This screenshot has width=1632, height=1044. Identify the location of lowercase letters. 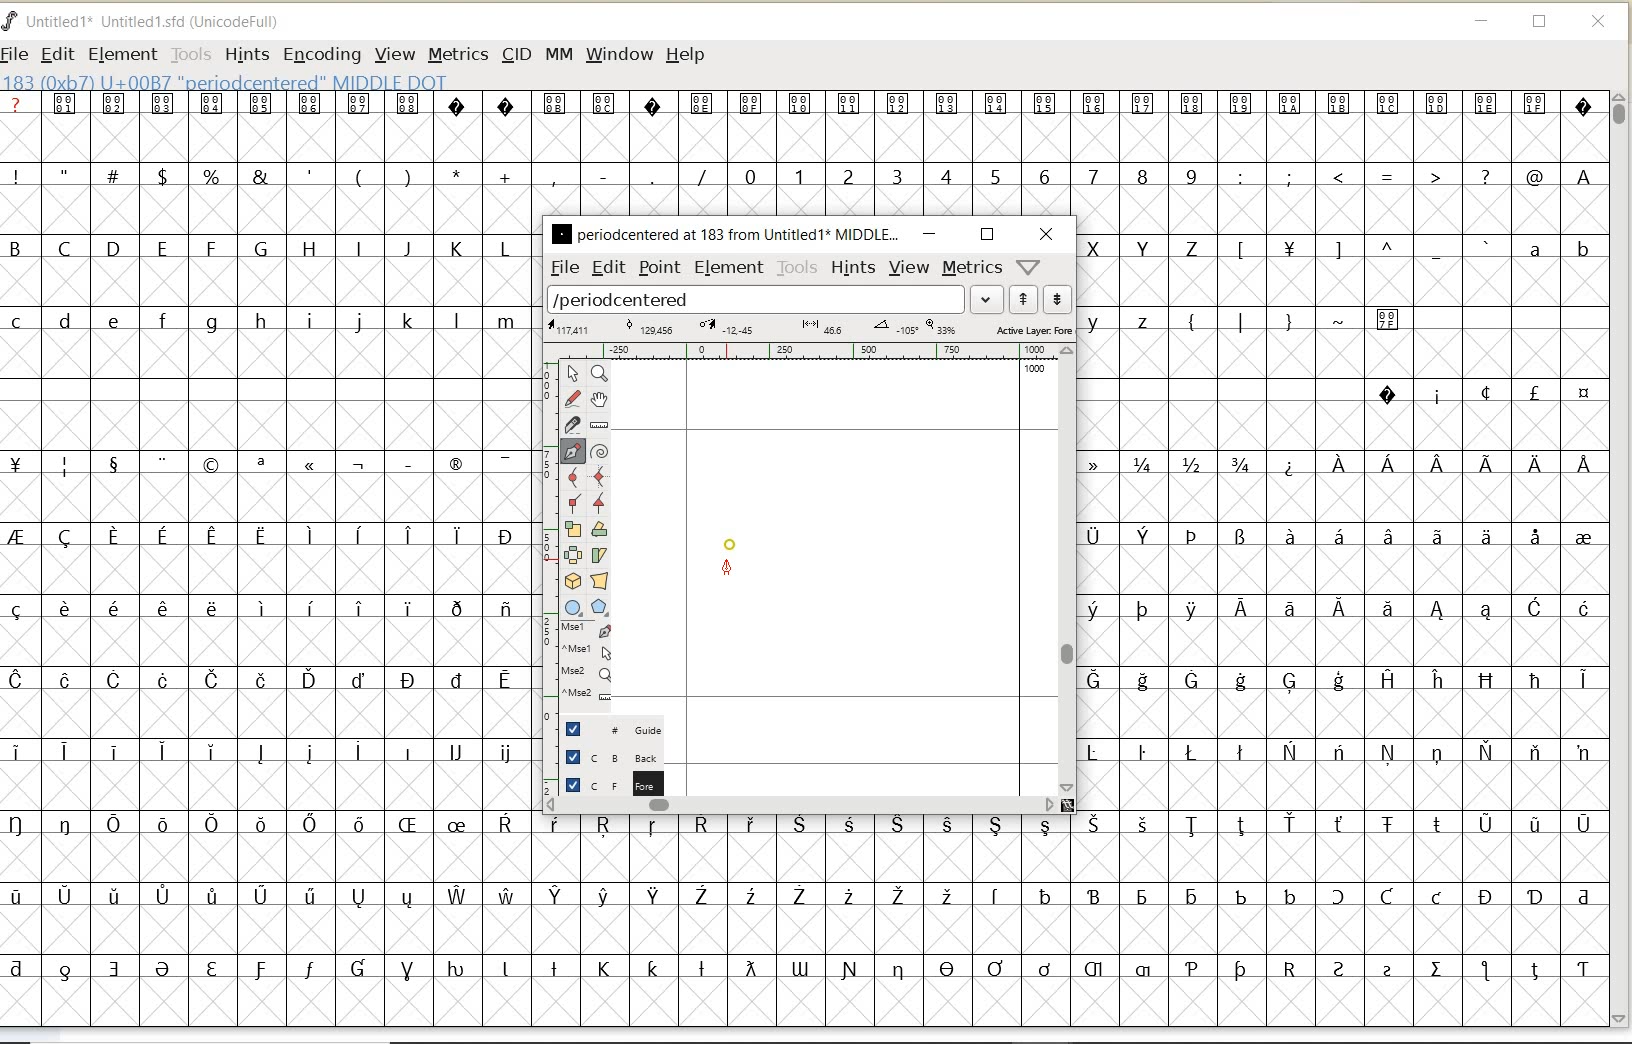
(1558, 253).